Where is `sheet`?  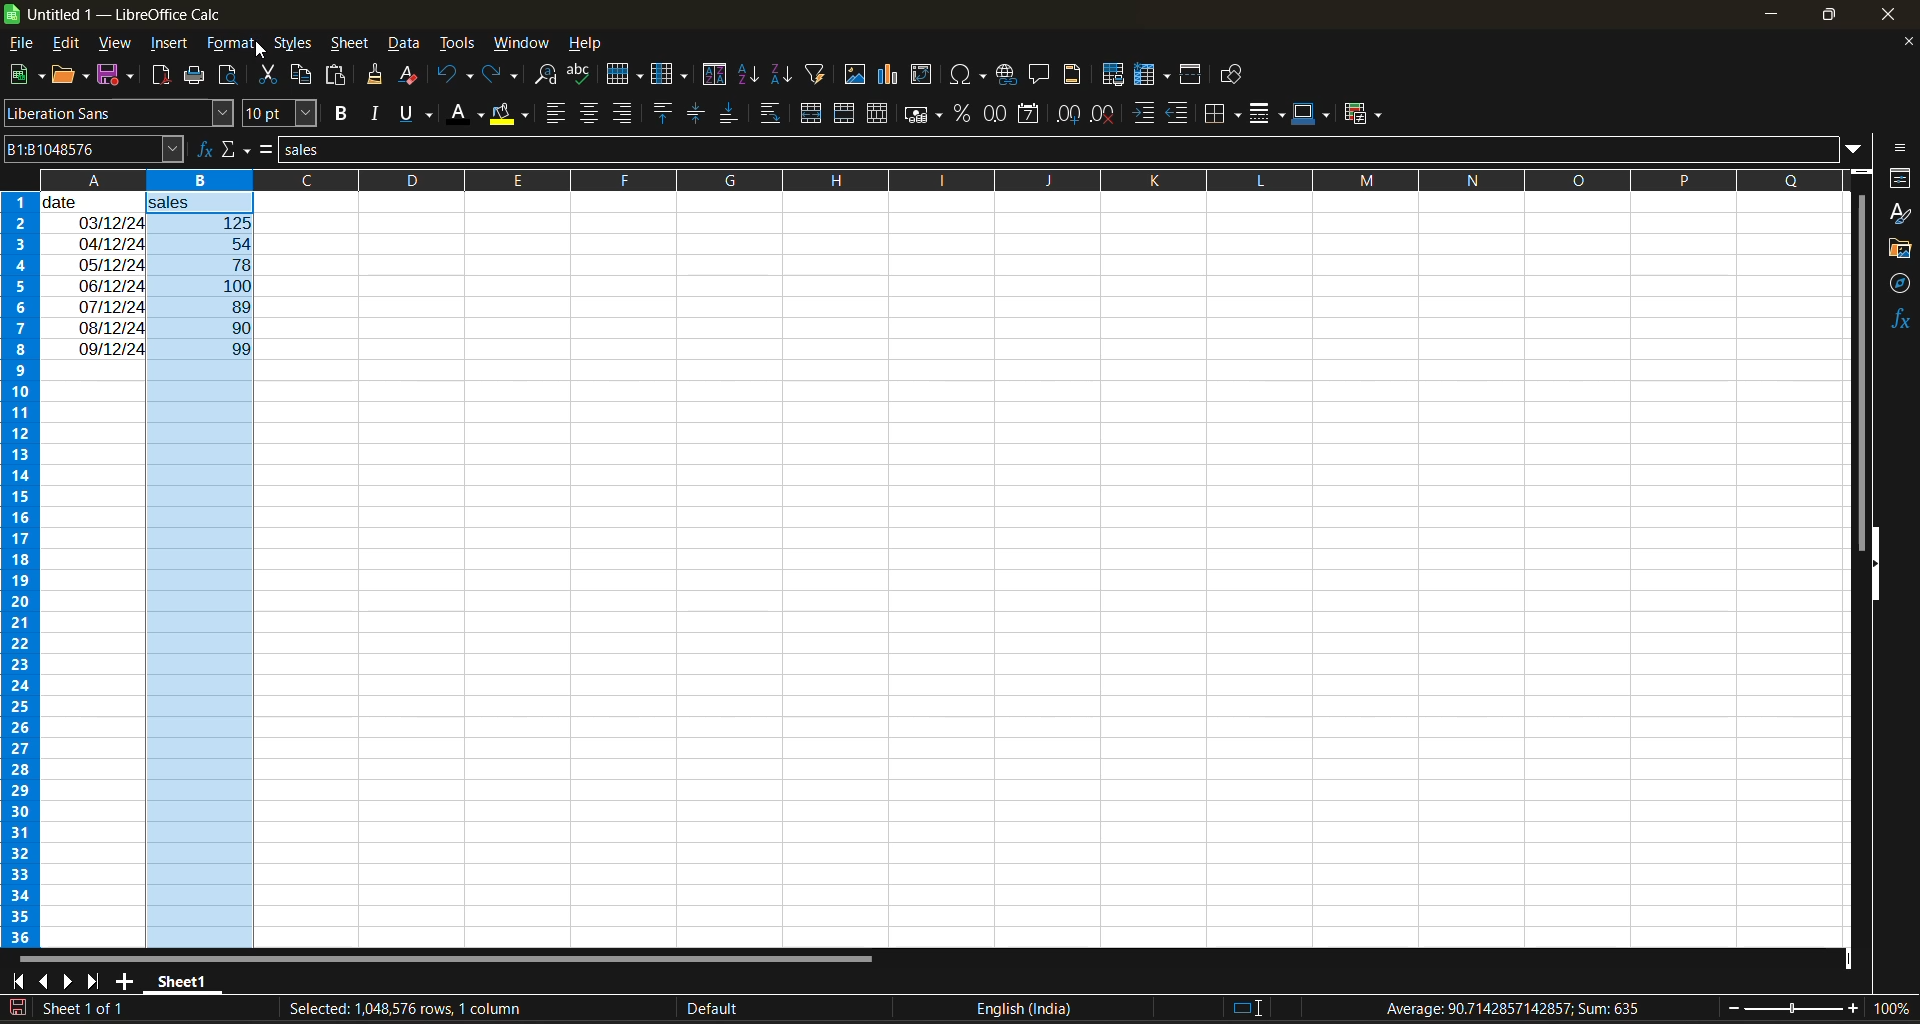
sheet is located at coordinates (349, 44).